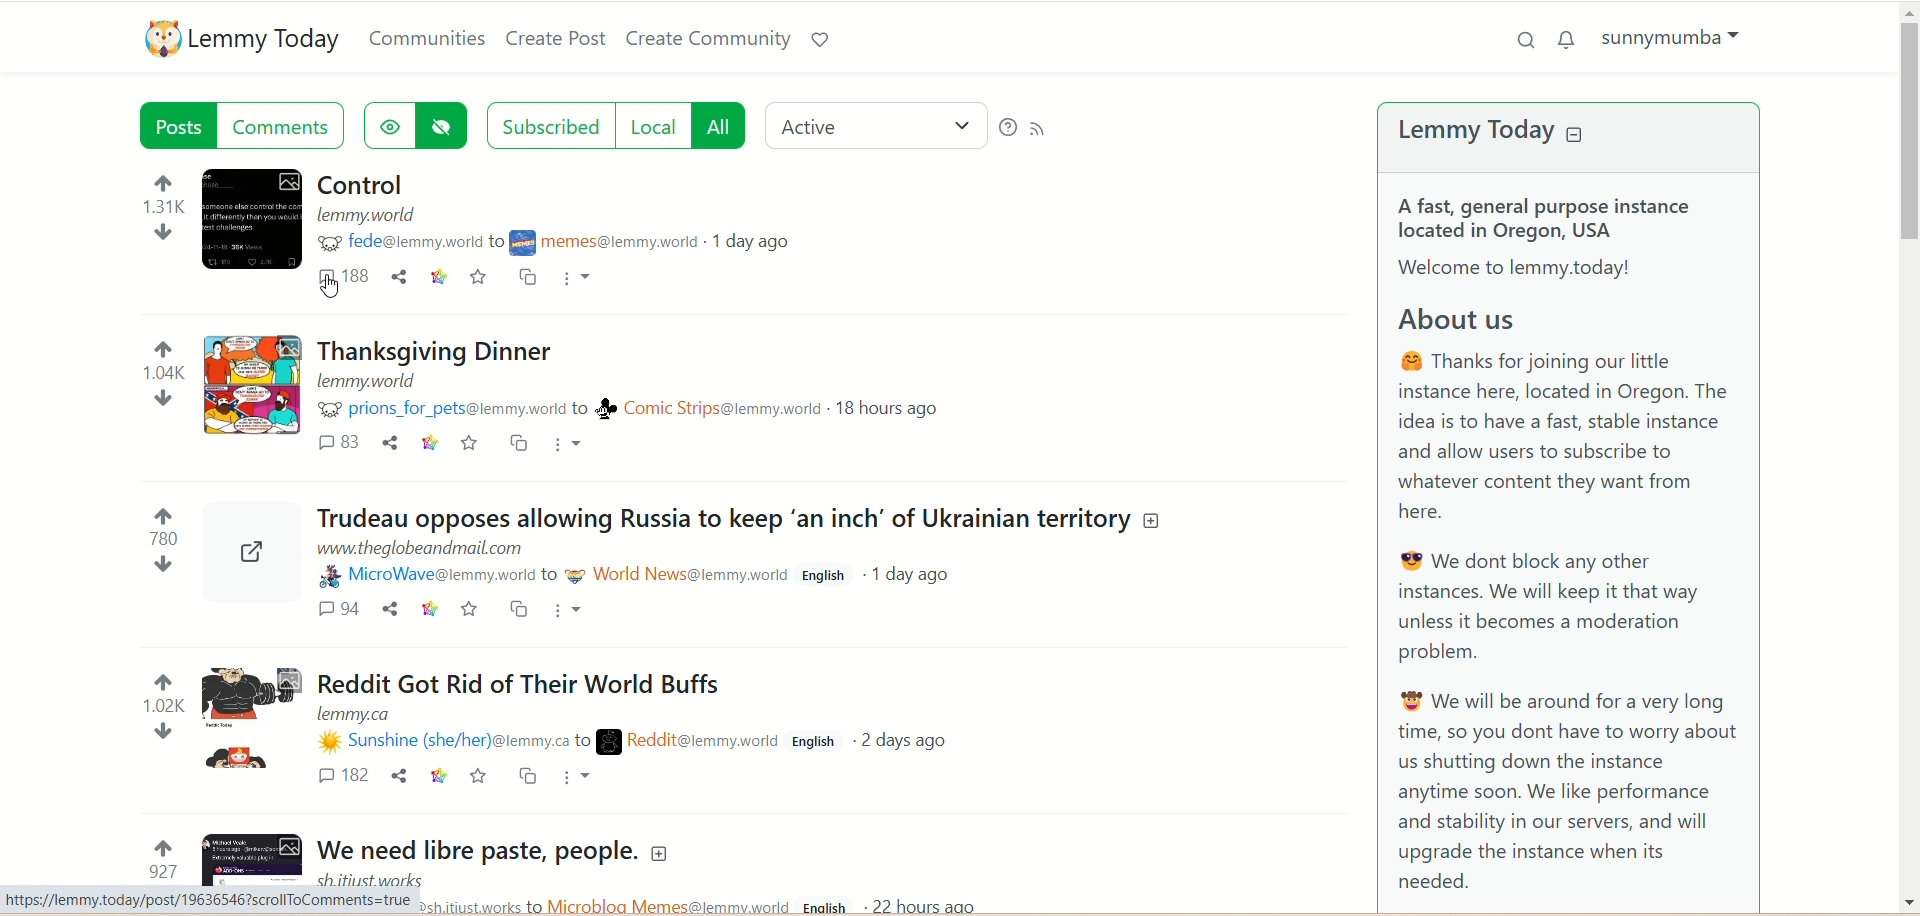 This screenshot has width=1920, height=916. I want to click on username, so click(442, 741).